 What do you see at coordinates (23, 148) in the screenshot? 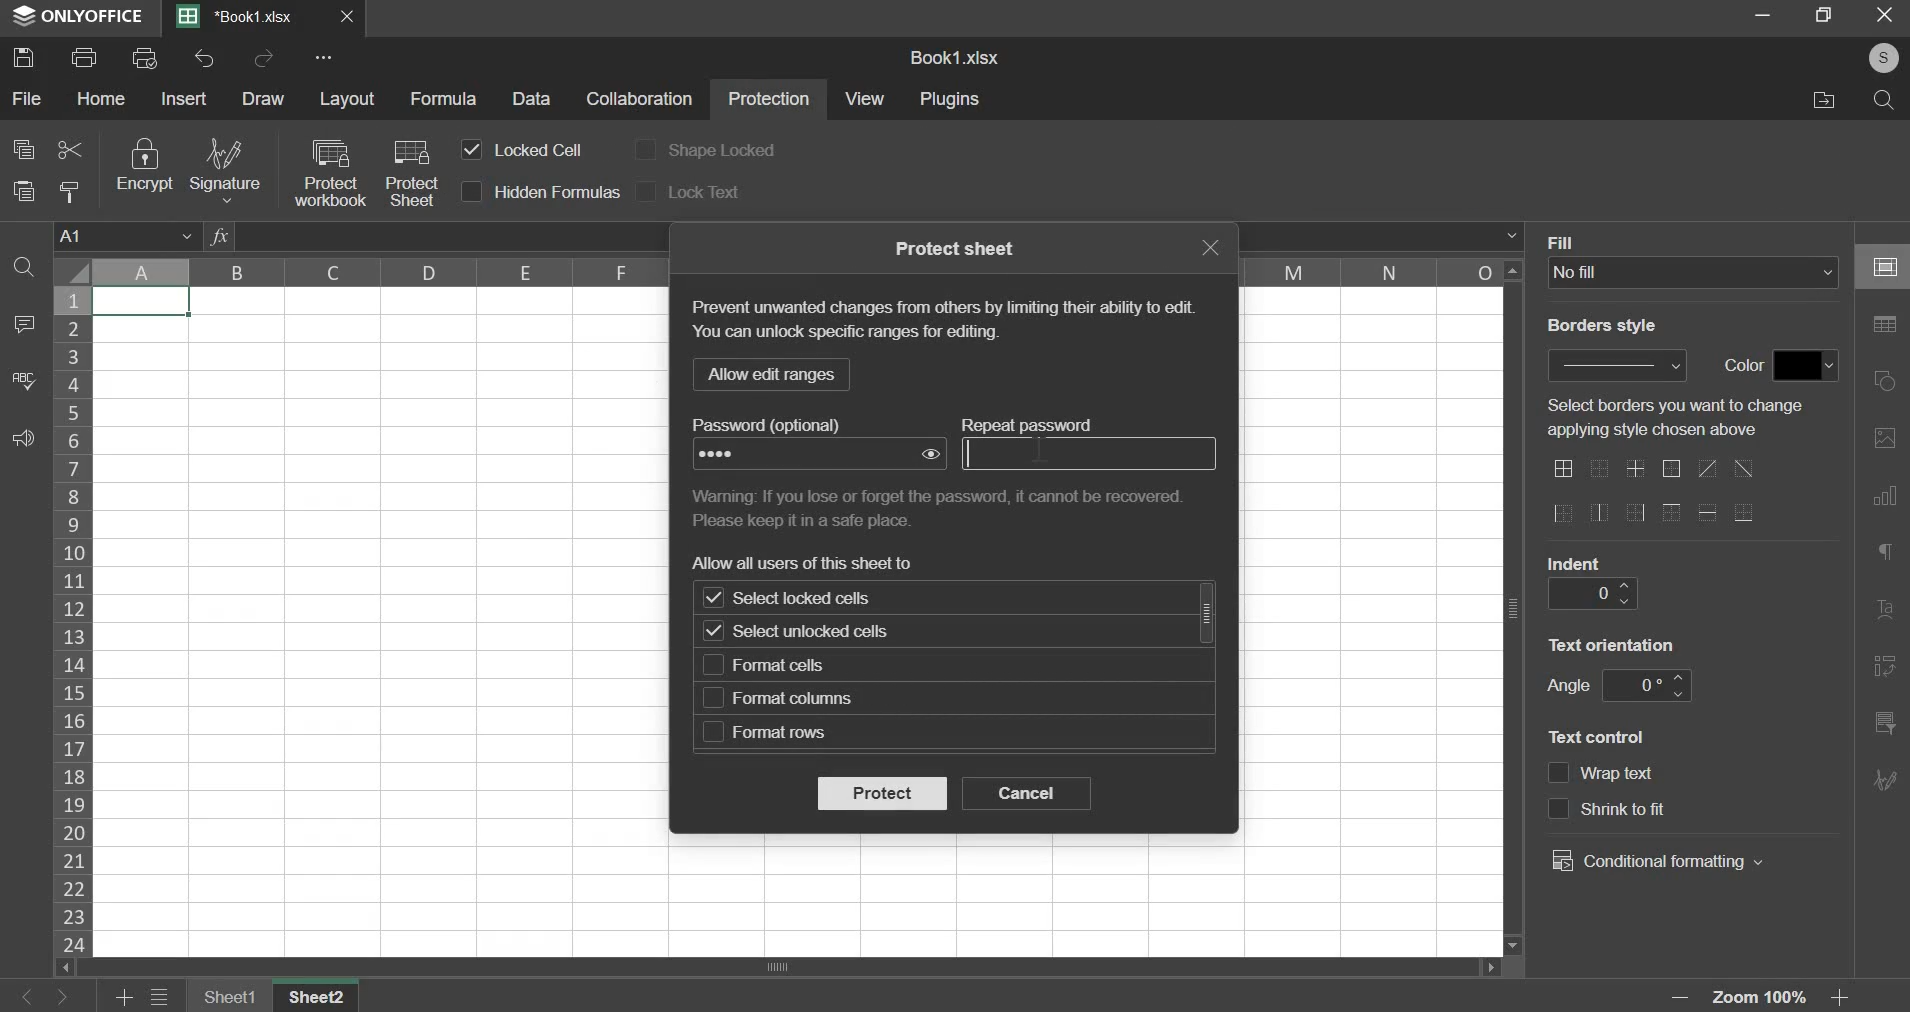
I see `copy` at bounding box center [23, 148].